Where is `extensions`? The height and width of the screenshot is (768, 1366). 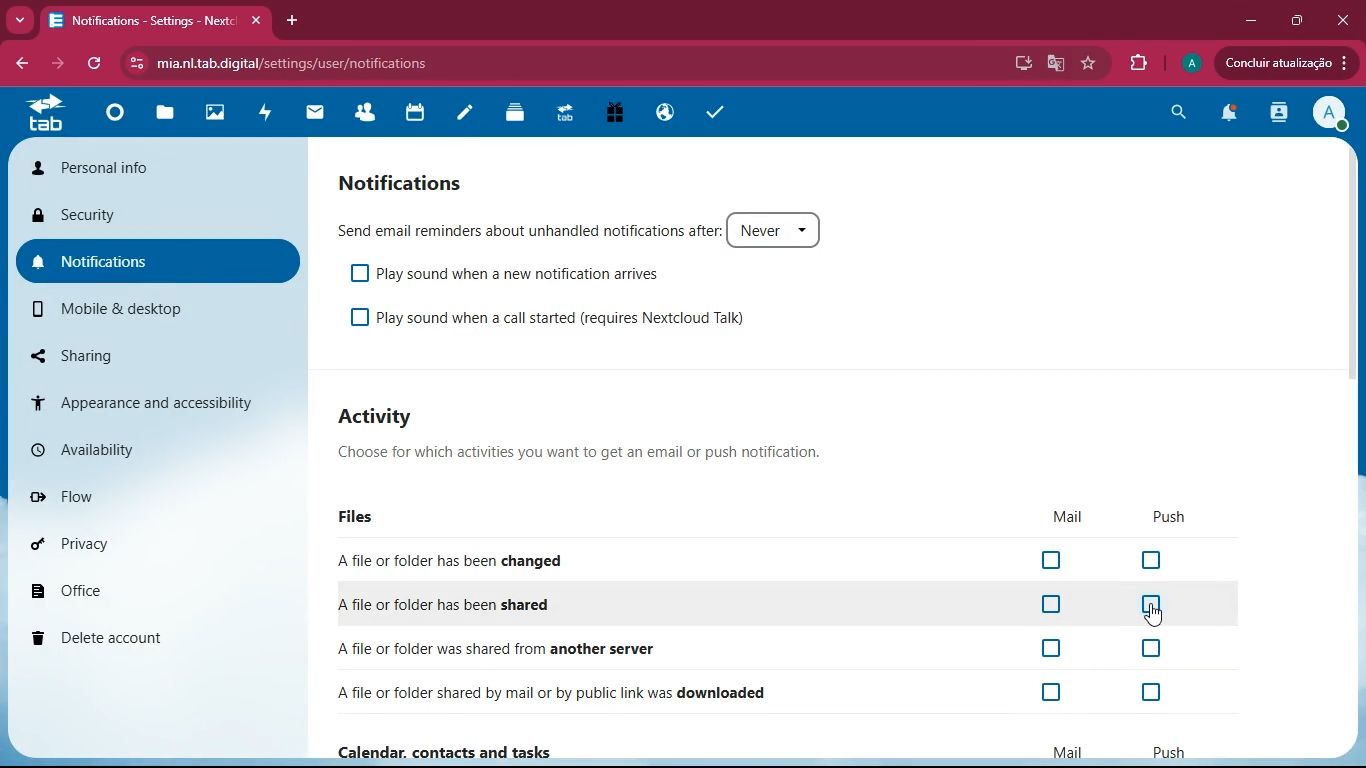
extensions is located at coordinates (1138, 63).